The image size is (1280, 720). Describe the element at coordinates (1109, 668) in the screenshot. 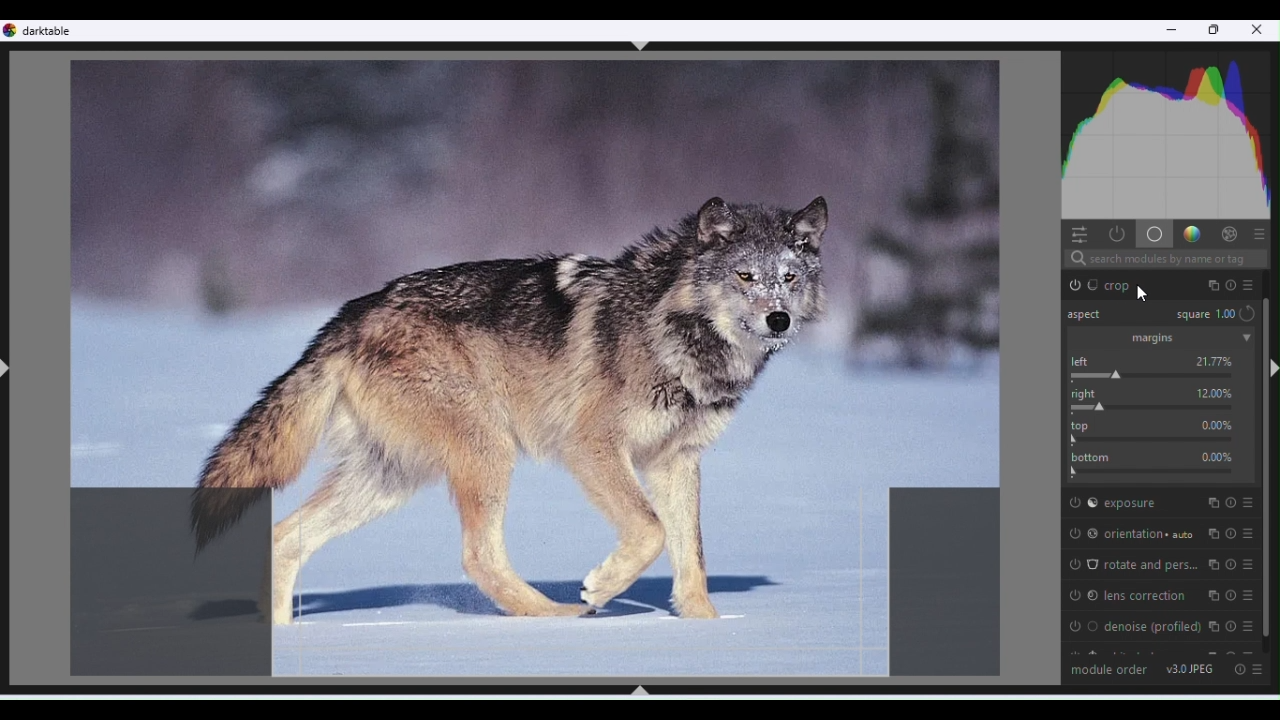

I see `Module order` at that location.